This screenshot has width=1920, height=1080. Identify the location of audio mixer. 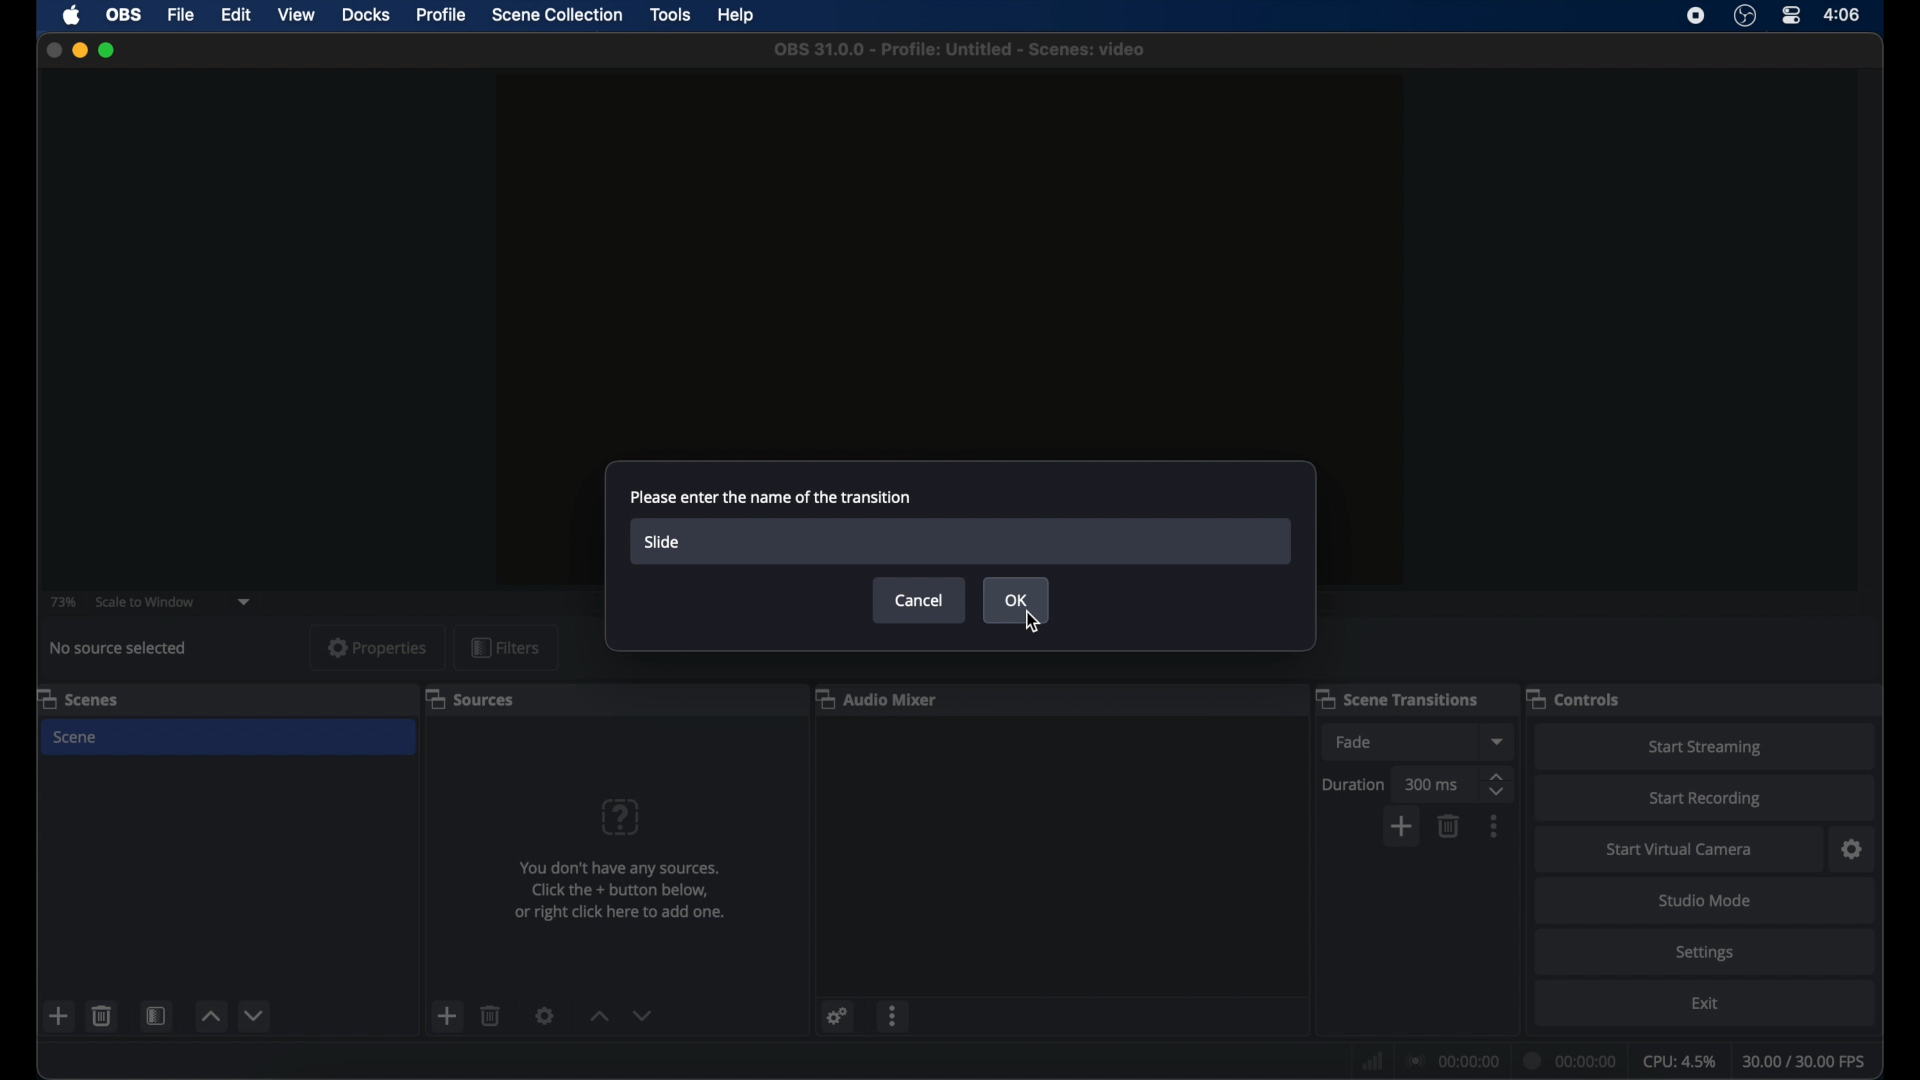
(881, 700).